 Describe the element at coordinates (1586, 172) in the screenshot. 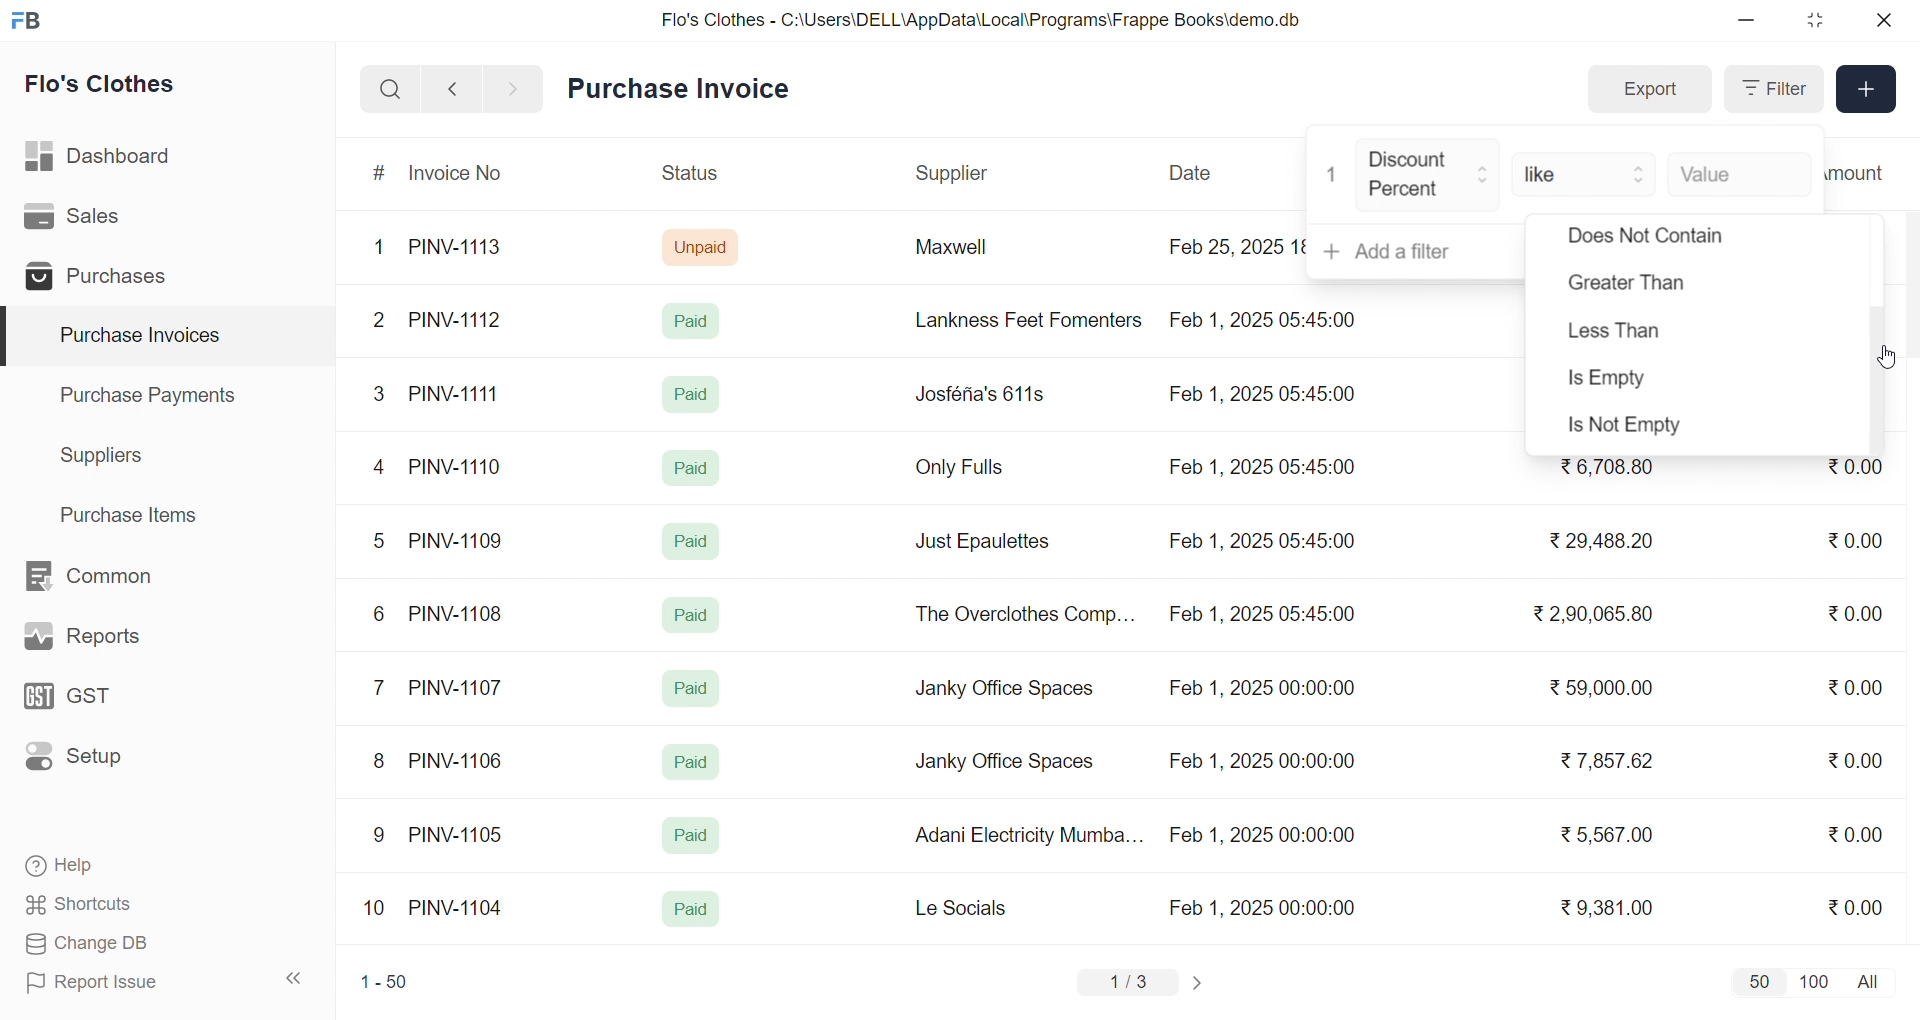

I see `like` at that location.